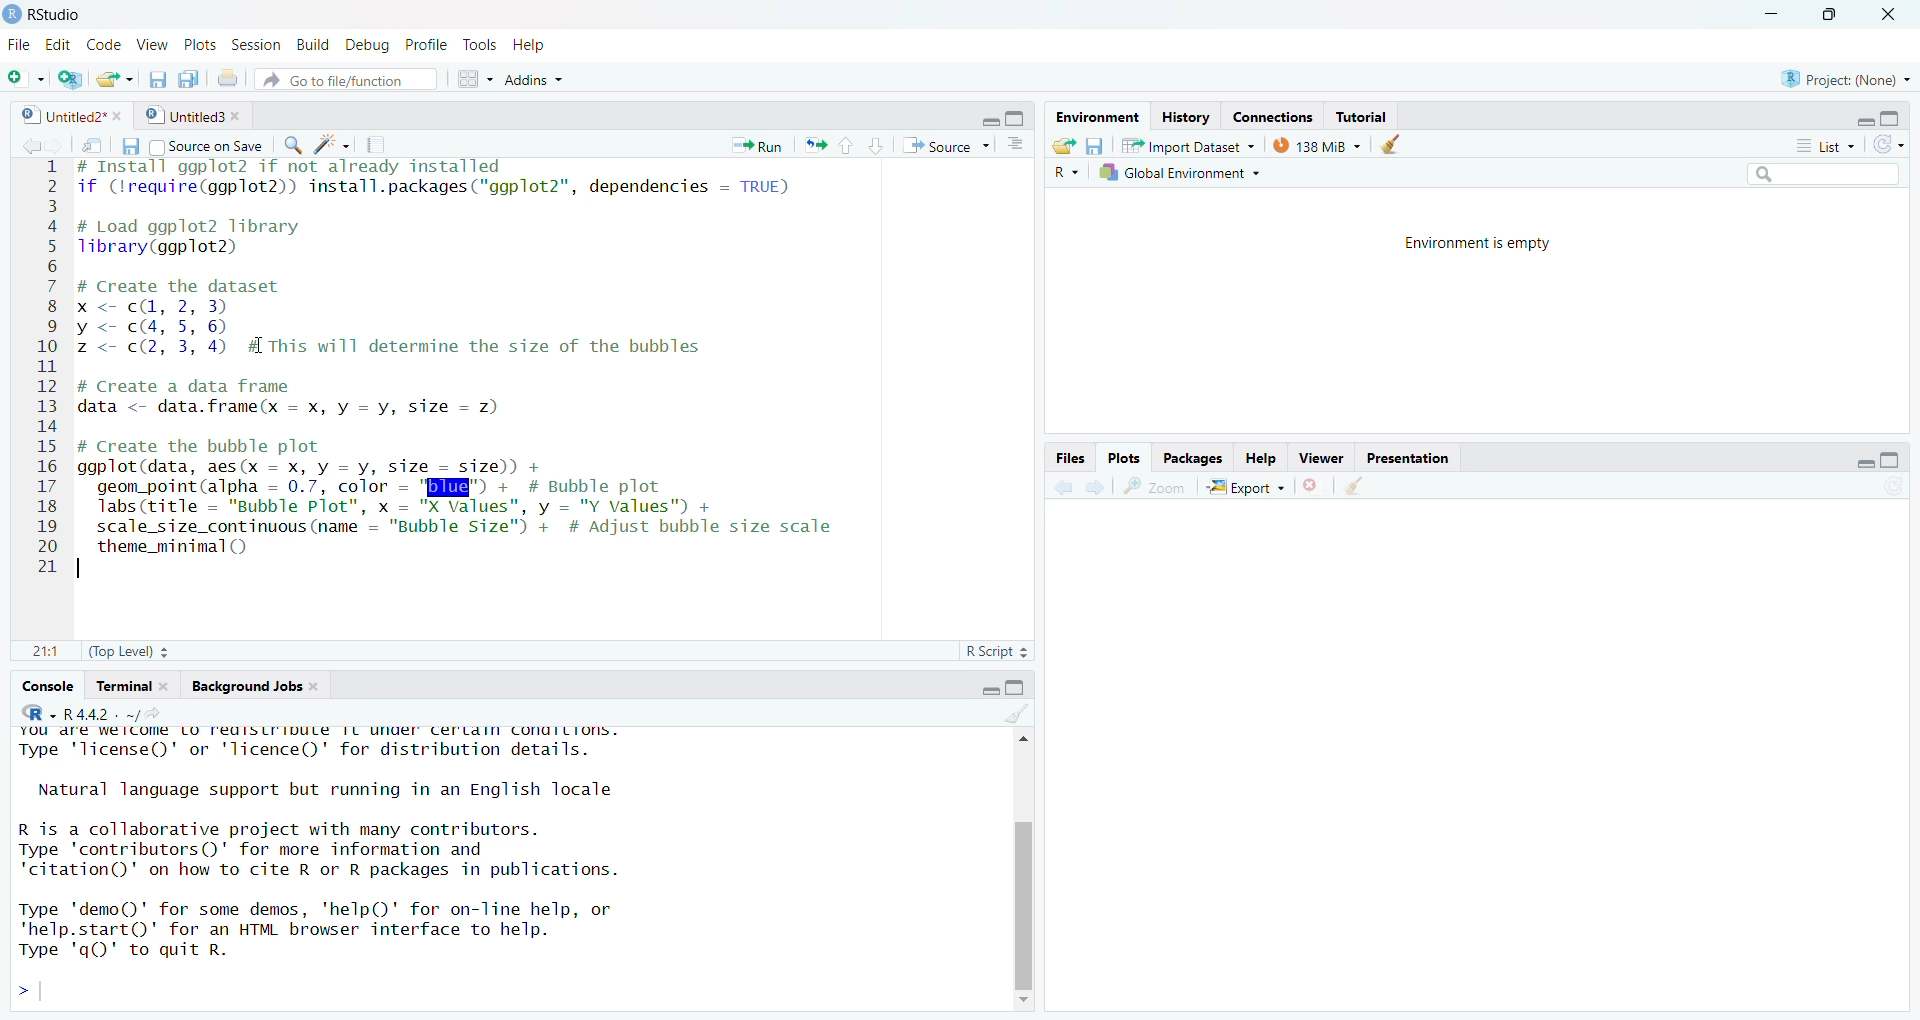  What do you see at coordinates (1078, 488) in the screenshot?
I see `forward/backward` at bounding box center [1078, 488].